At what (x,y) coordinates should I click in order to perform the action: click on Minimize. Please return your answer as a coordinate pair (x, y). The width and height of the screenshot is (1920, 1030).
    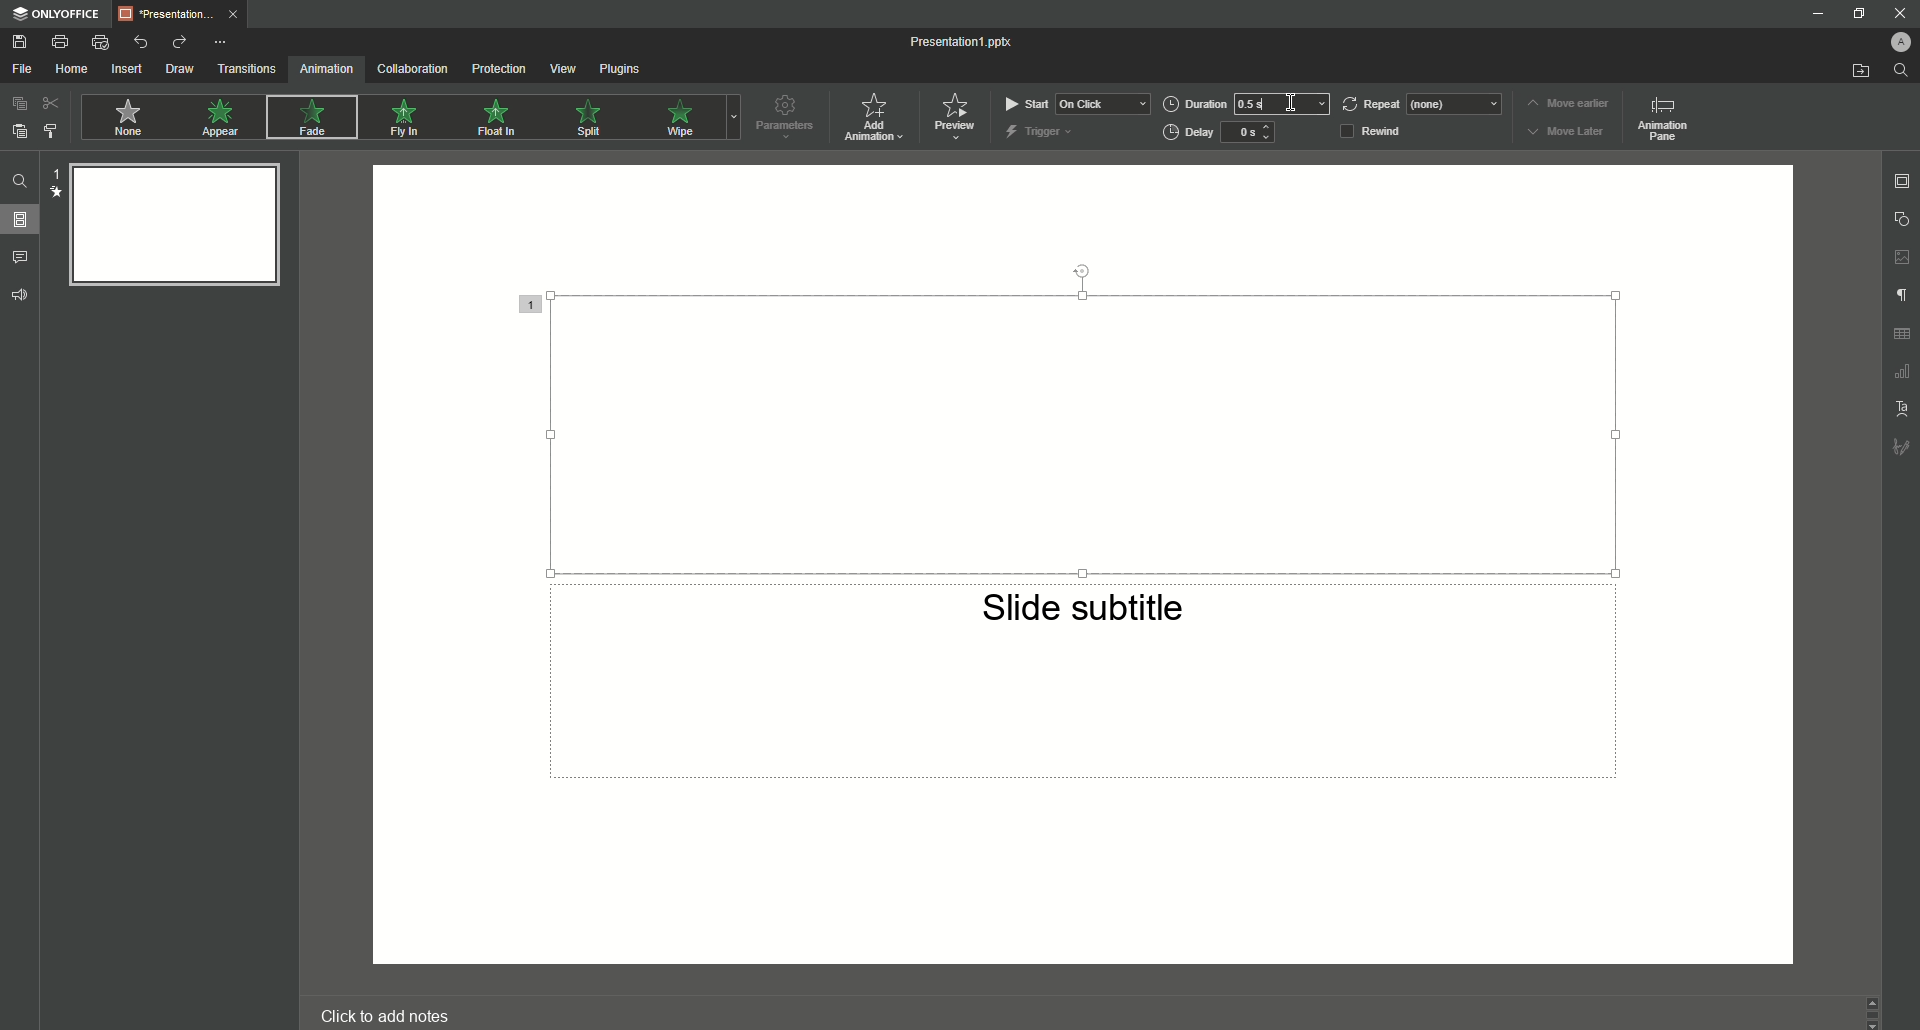
    Looking at the image, I should click on (1821, 14).